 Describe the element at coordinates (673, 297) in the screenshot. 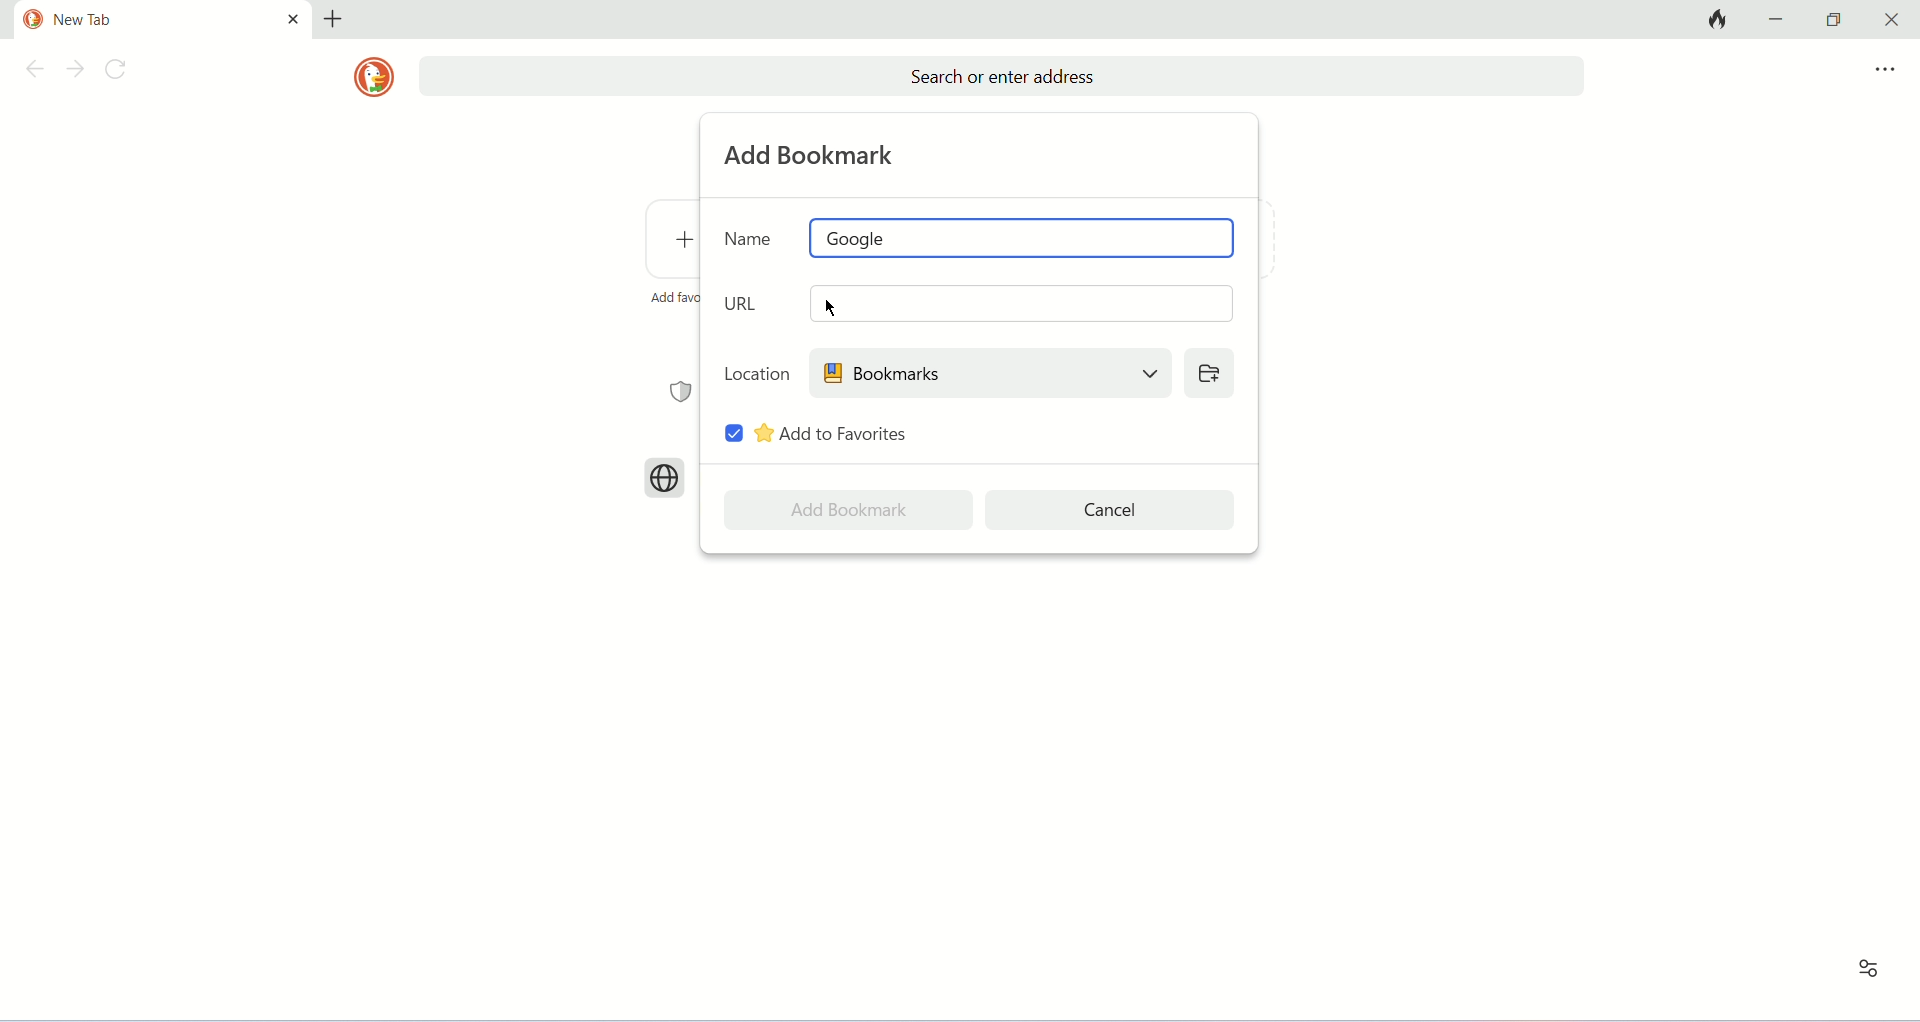

I see `add favorite` at that location.